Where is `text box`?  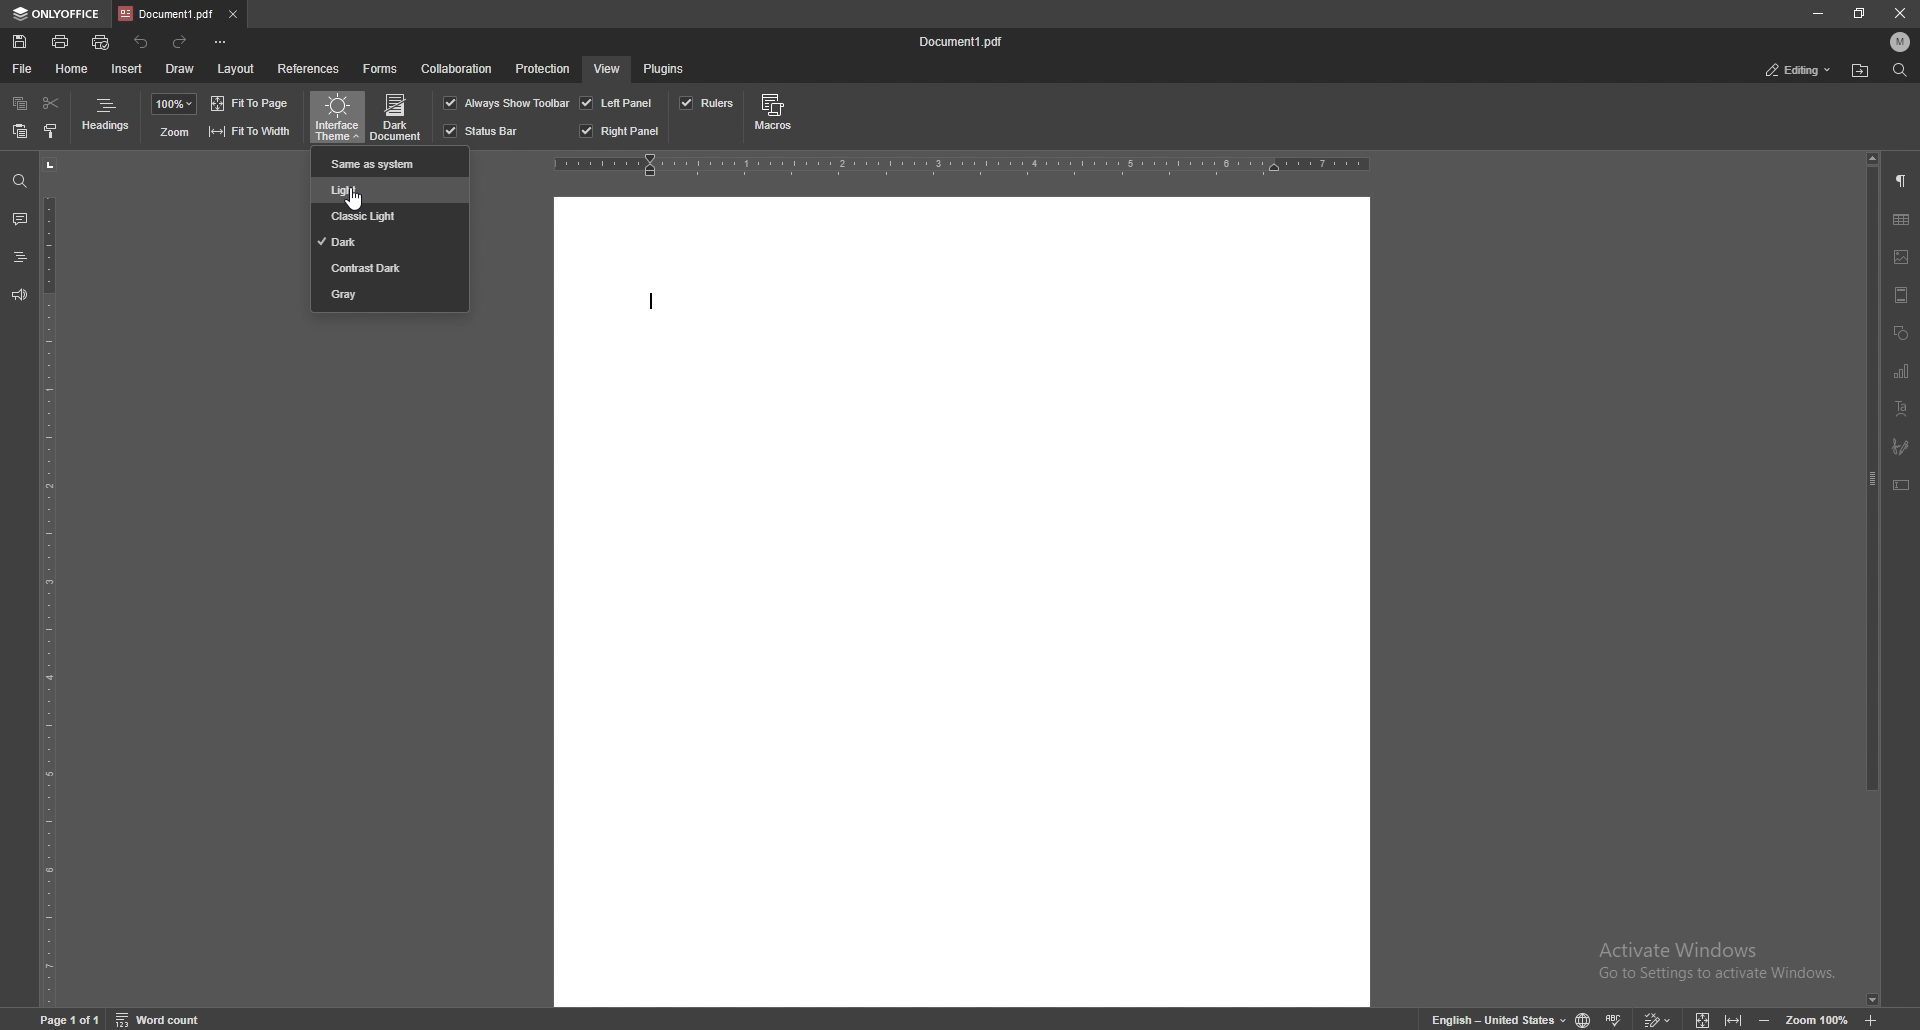 text box is located at coordinates (1902, 487).